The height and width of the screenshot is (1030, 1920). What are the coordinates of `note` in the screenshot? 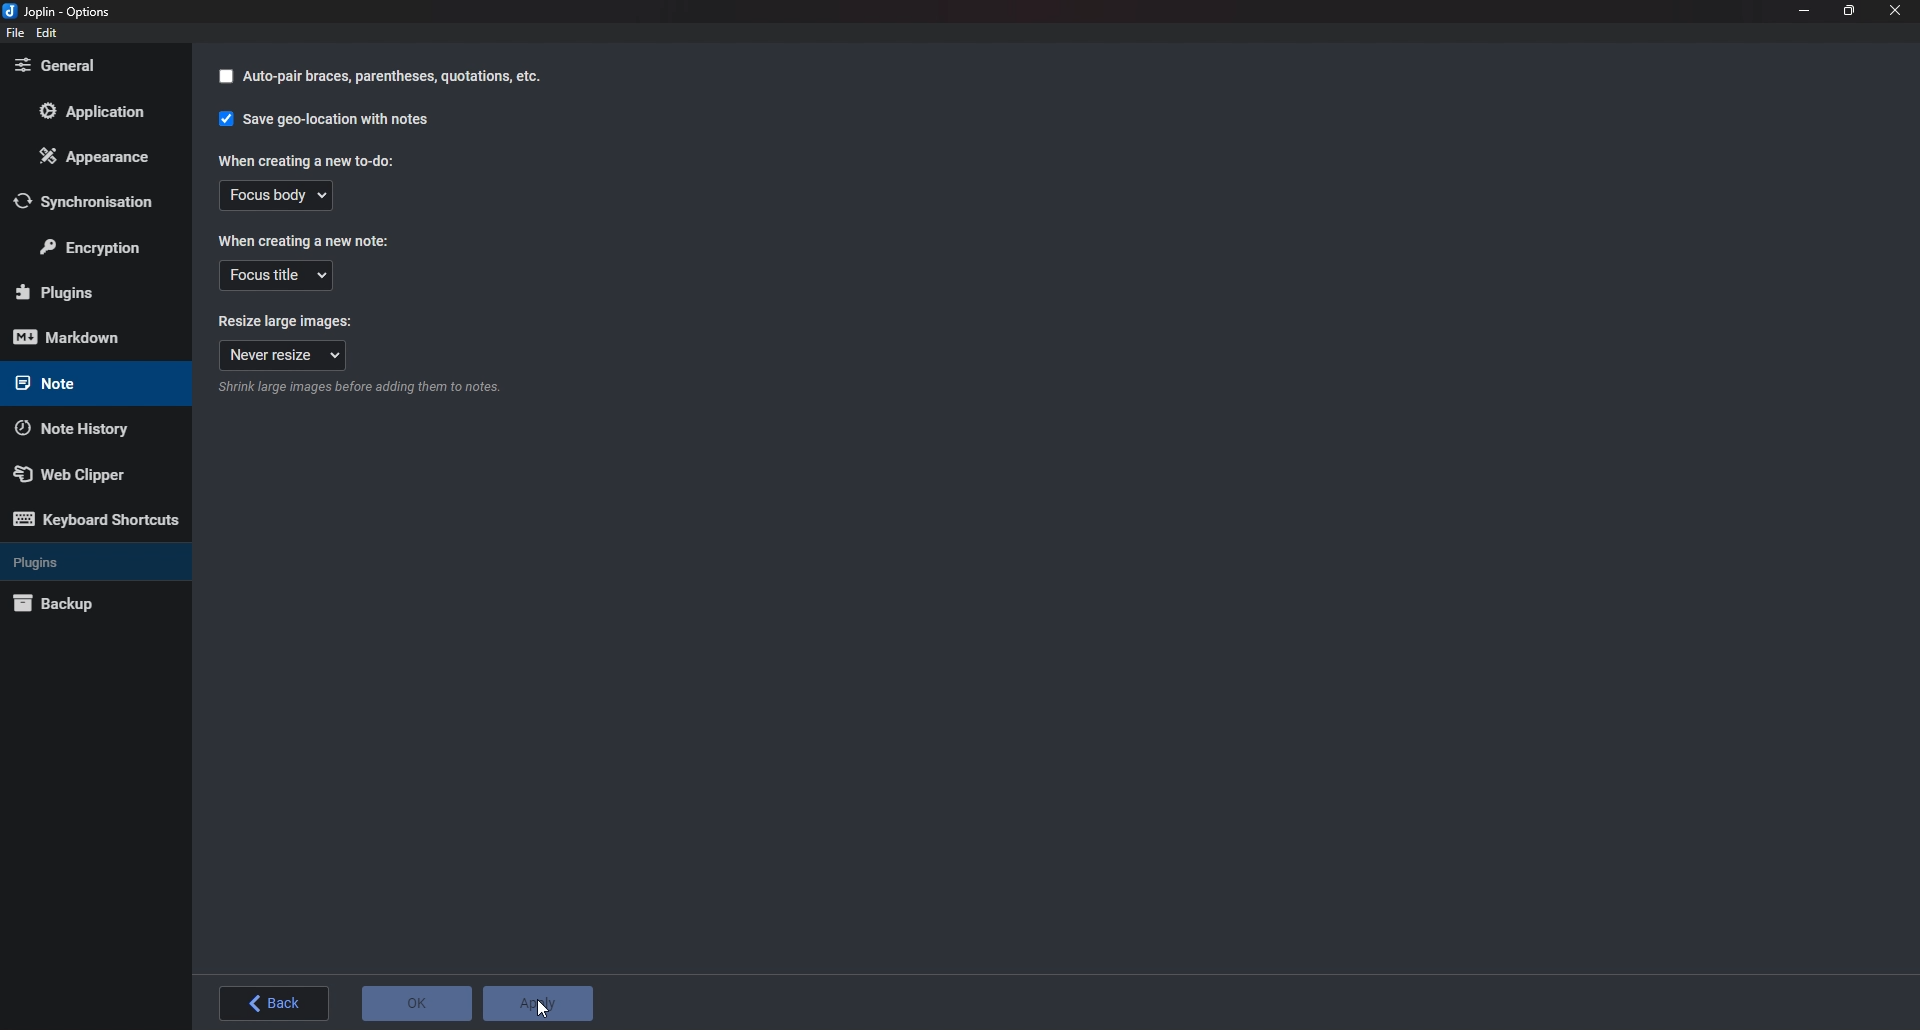 It's located at (83, 384).